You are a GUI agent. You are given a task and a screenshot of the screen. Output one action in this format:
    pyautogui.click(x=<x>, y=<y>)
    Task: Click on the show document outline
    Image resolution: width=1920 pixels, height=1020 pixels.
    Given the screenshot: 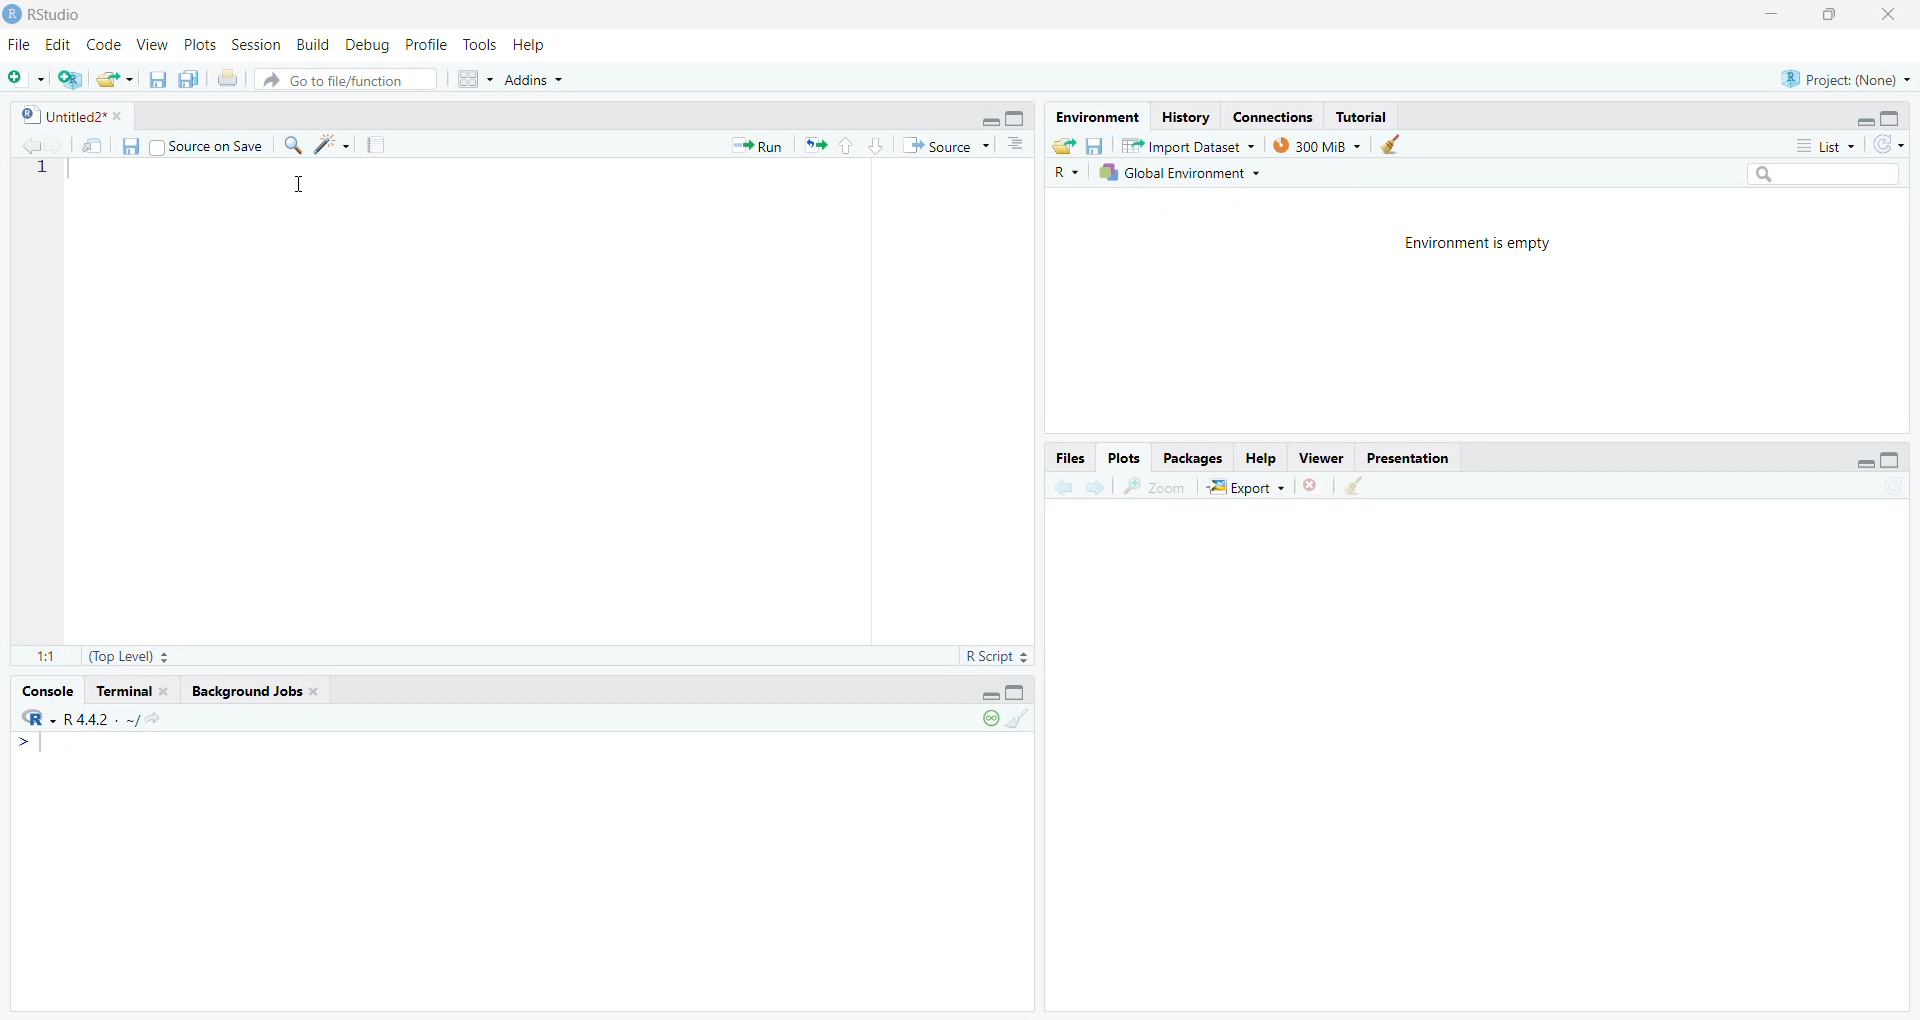 What is the action you would take?
    pyautogui.click(x=1018, y=146)
    